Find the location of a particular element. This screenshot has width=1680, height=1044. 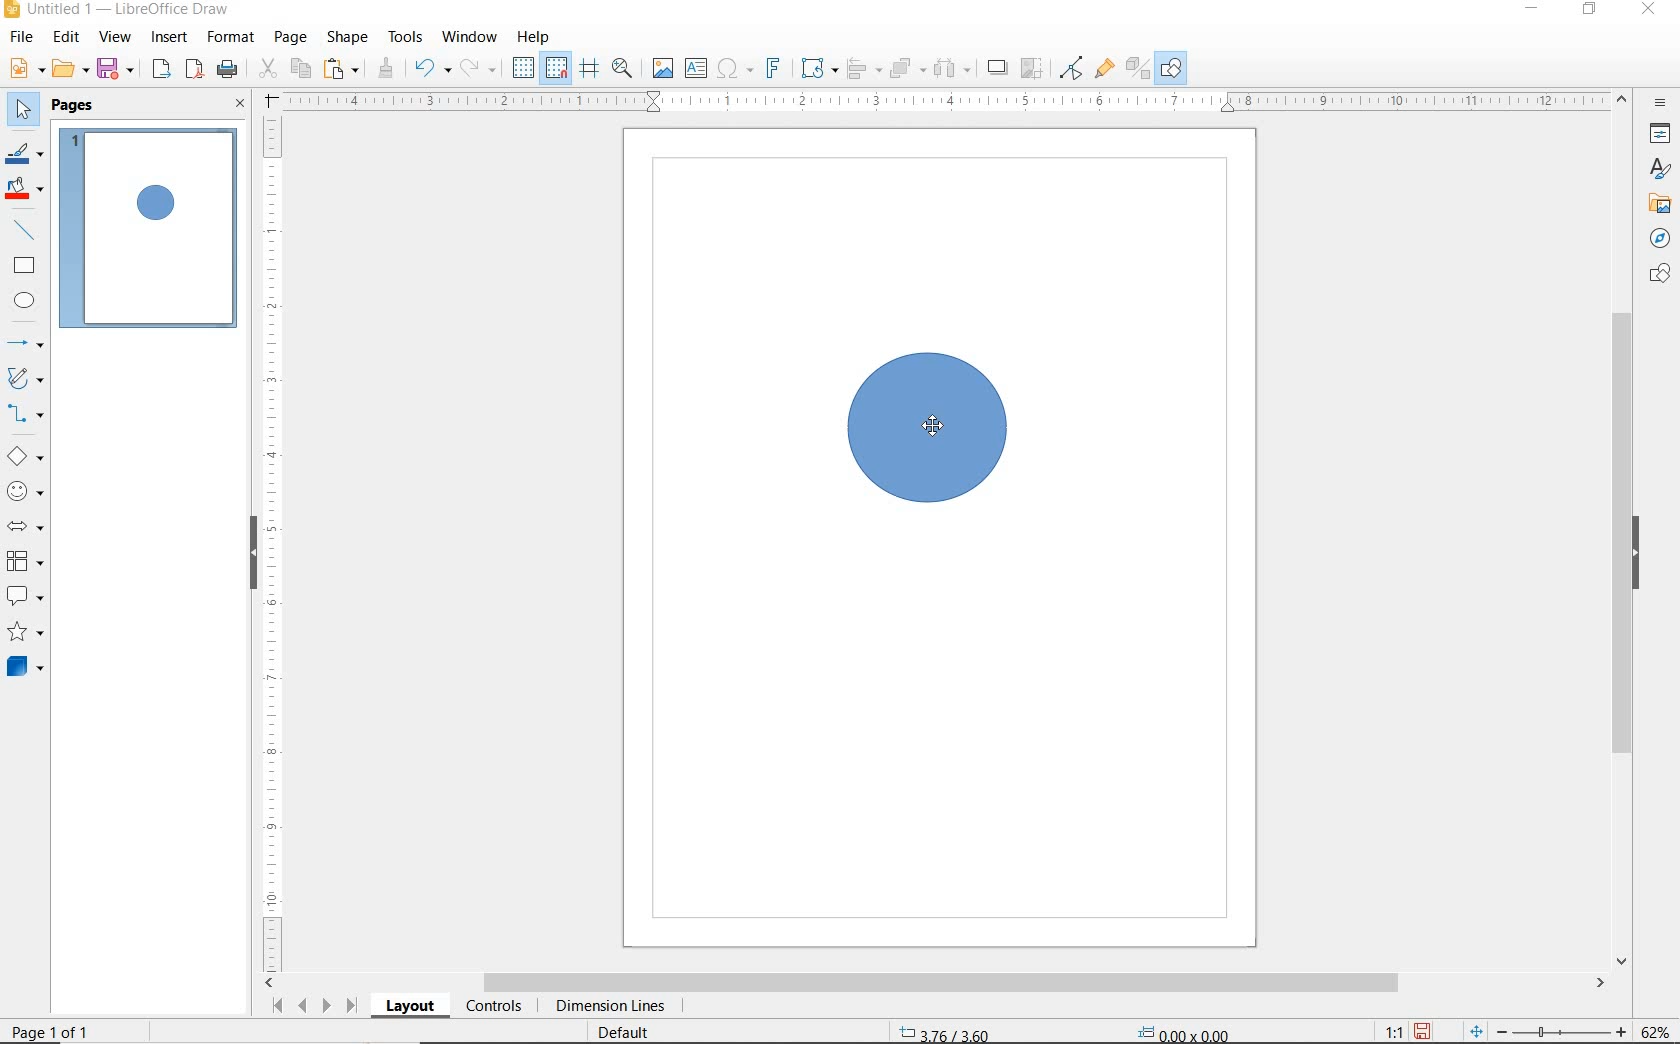

DIMENSION LINES is located at coordinates (614, 1006).